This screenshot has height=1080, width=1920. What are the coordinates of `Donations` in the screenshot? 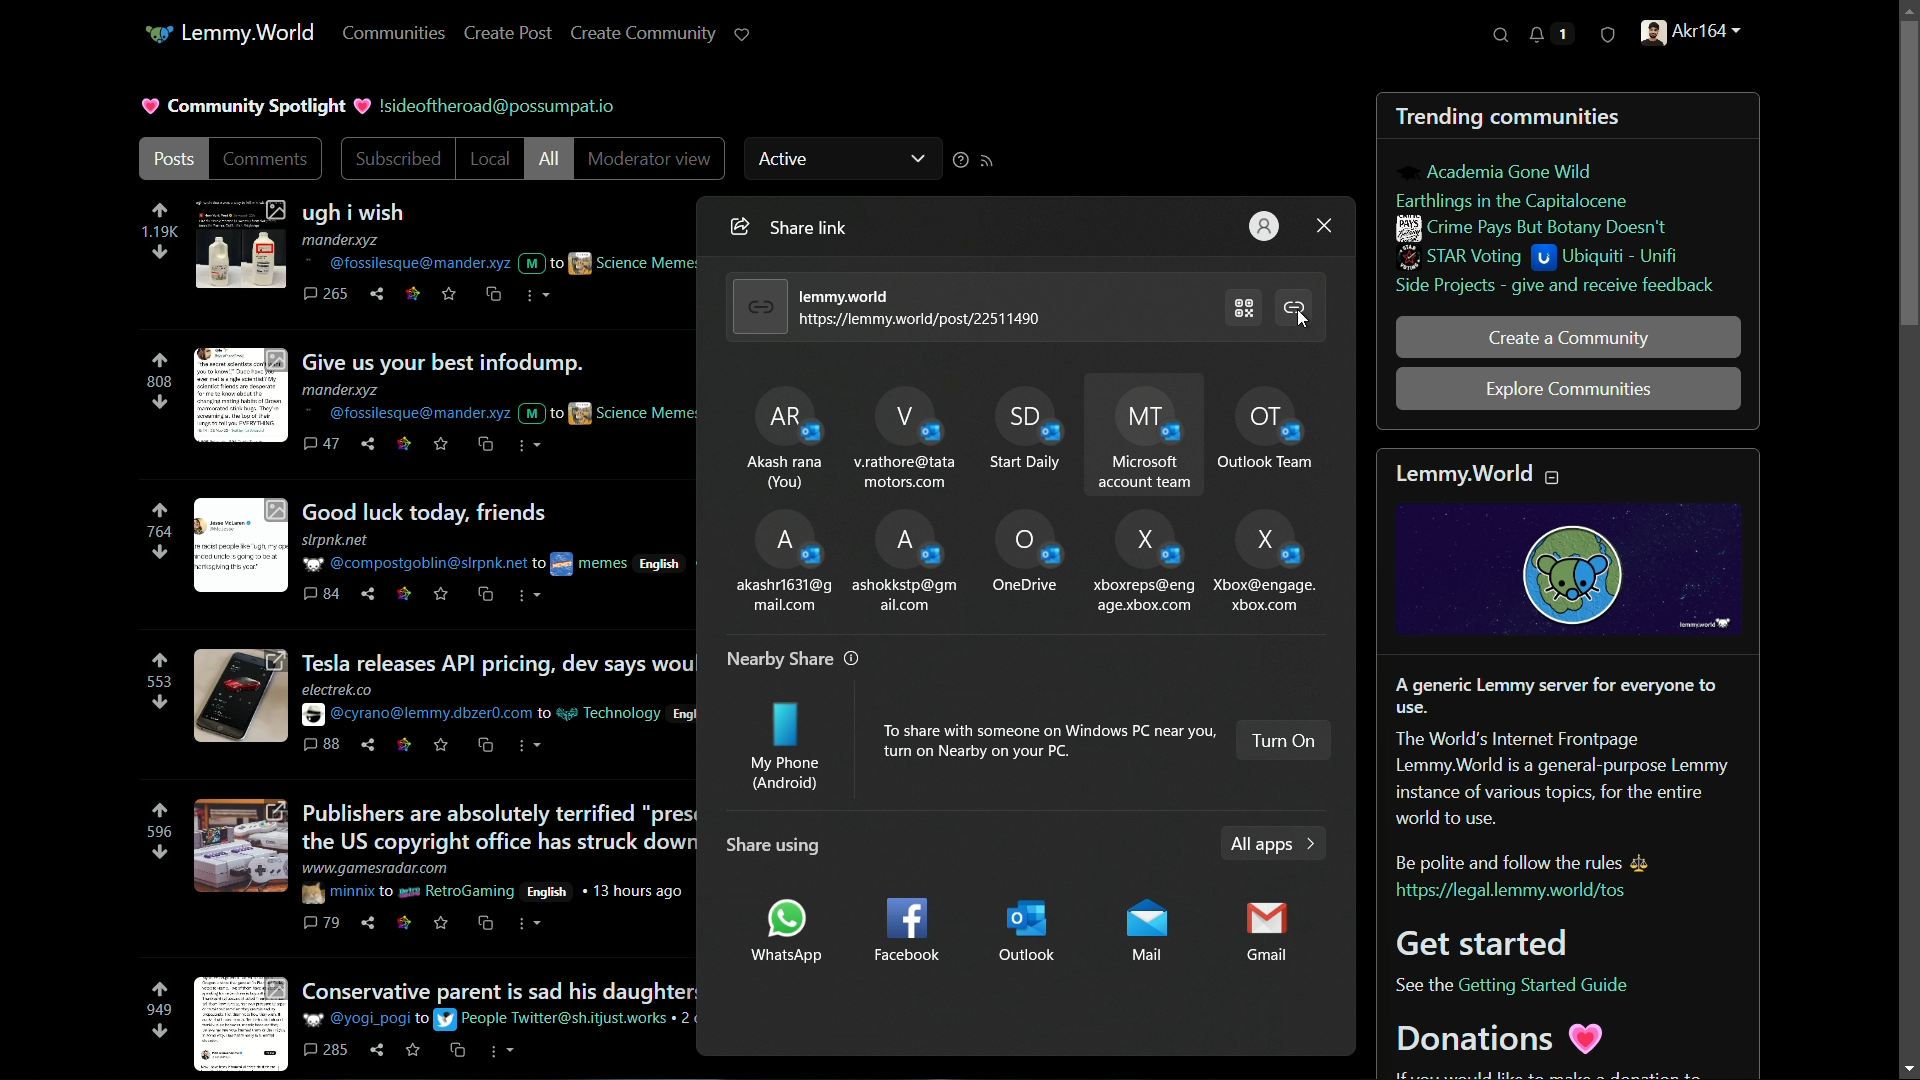 It's located at (1505, 1038).